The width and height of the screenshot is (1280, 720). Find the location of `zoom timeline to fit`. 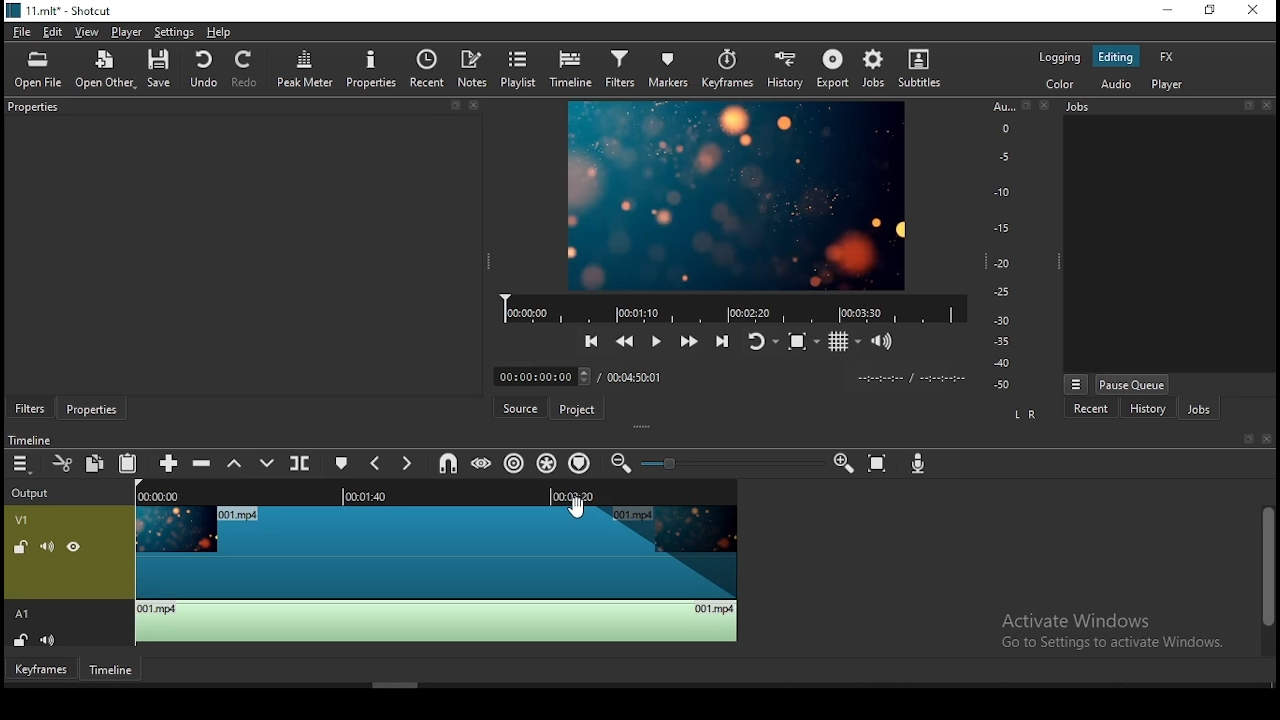

zoom timeline to fit is located at coordinates (878, 464).